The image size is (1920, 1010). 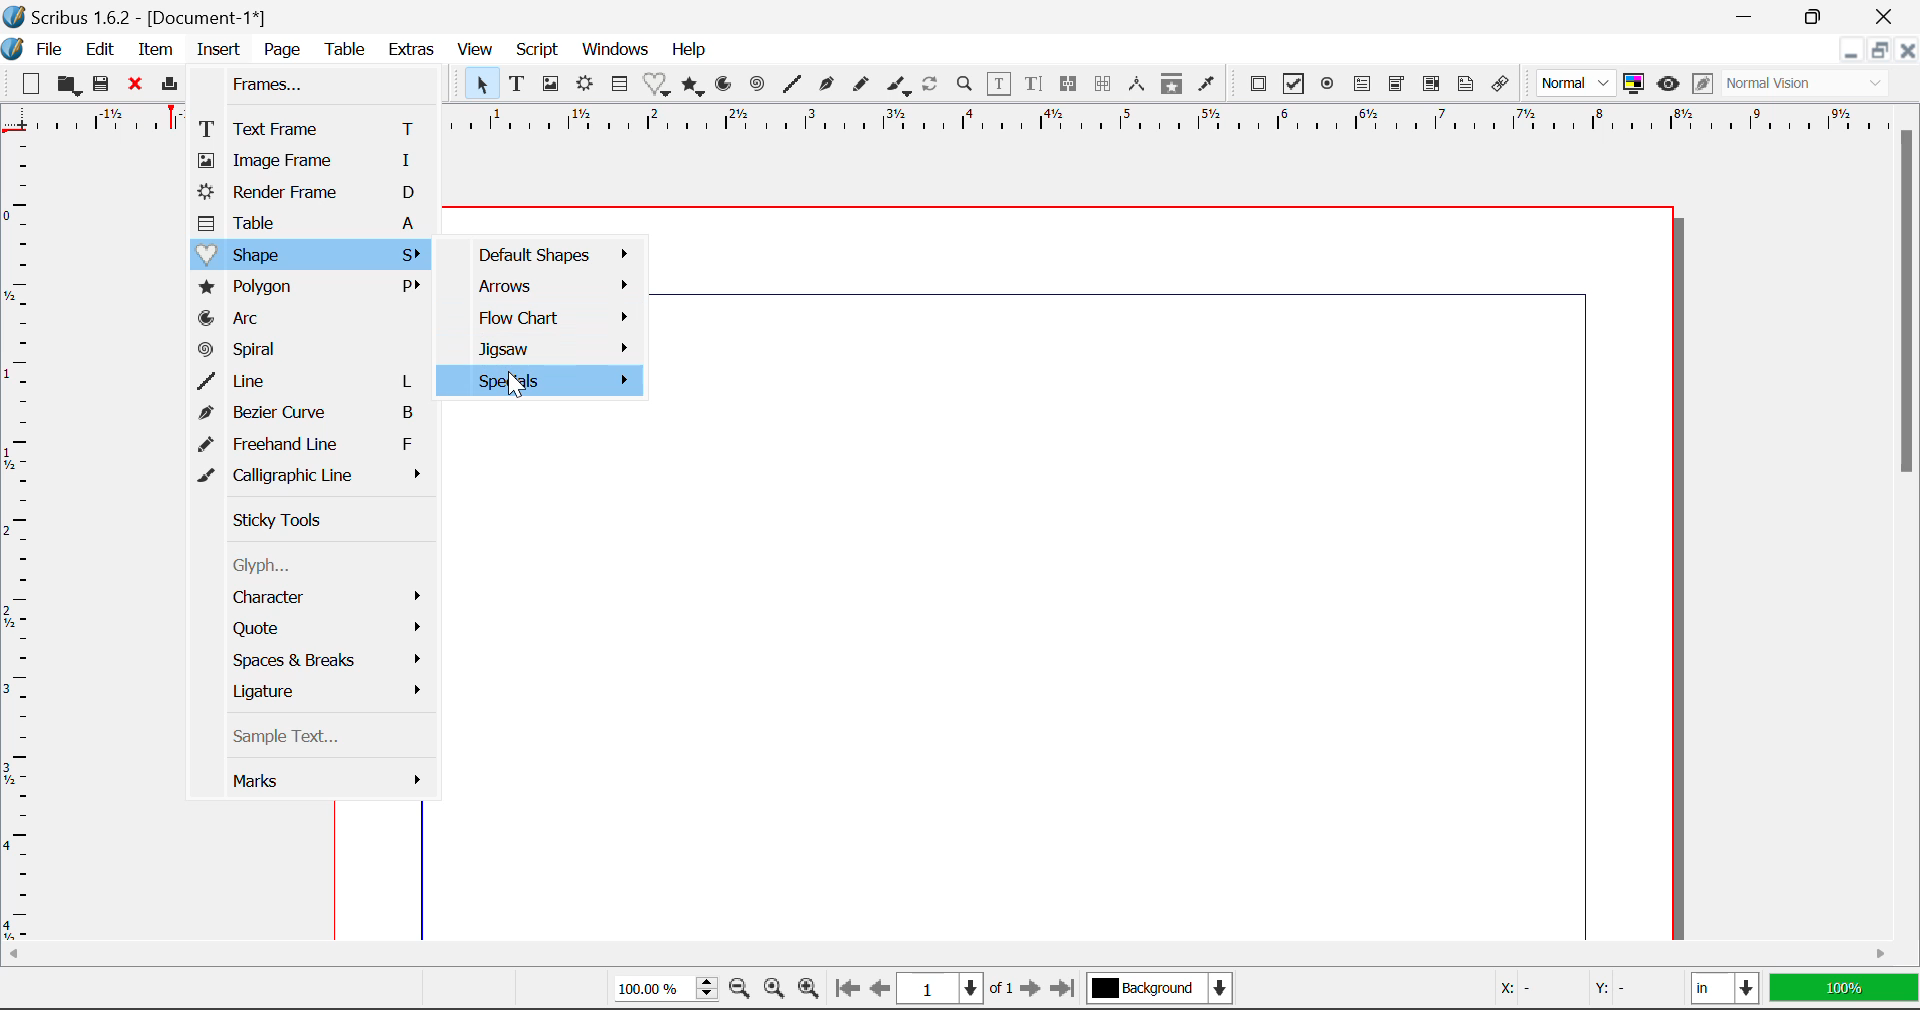 I want to click on Previous, so click(x=881, y=990).